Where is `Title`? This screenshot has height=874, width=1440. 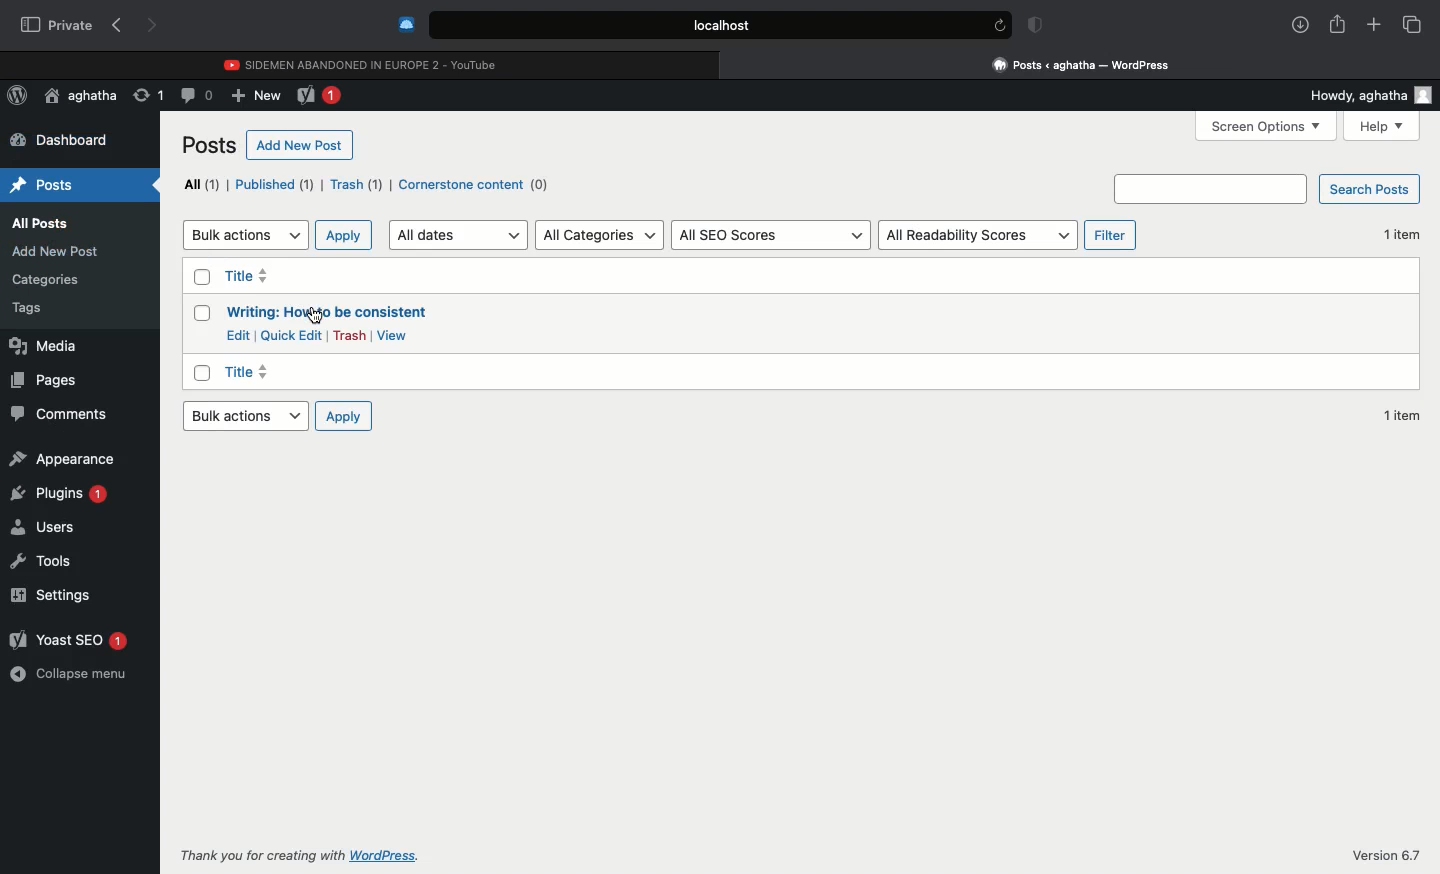
Title is located at coordinates (325, 314).